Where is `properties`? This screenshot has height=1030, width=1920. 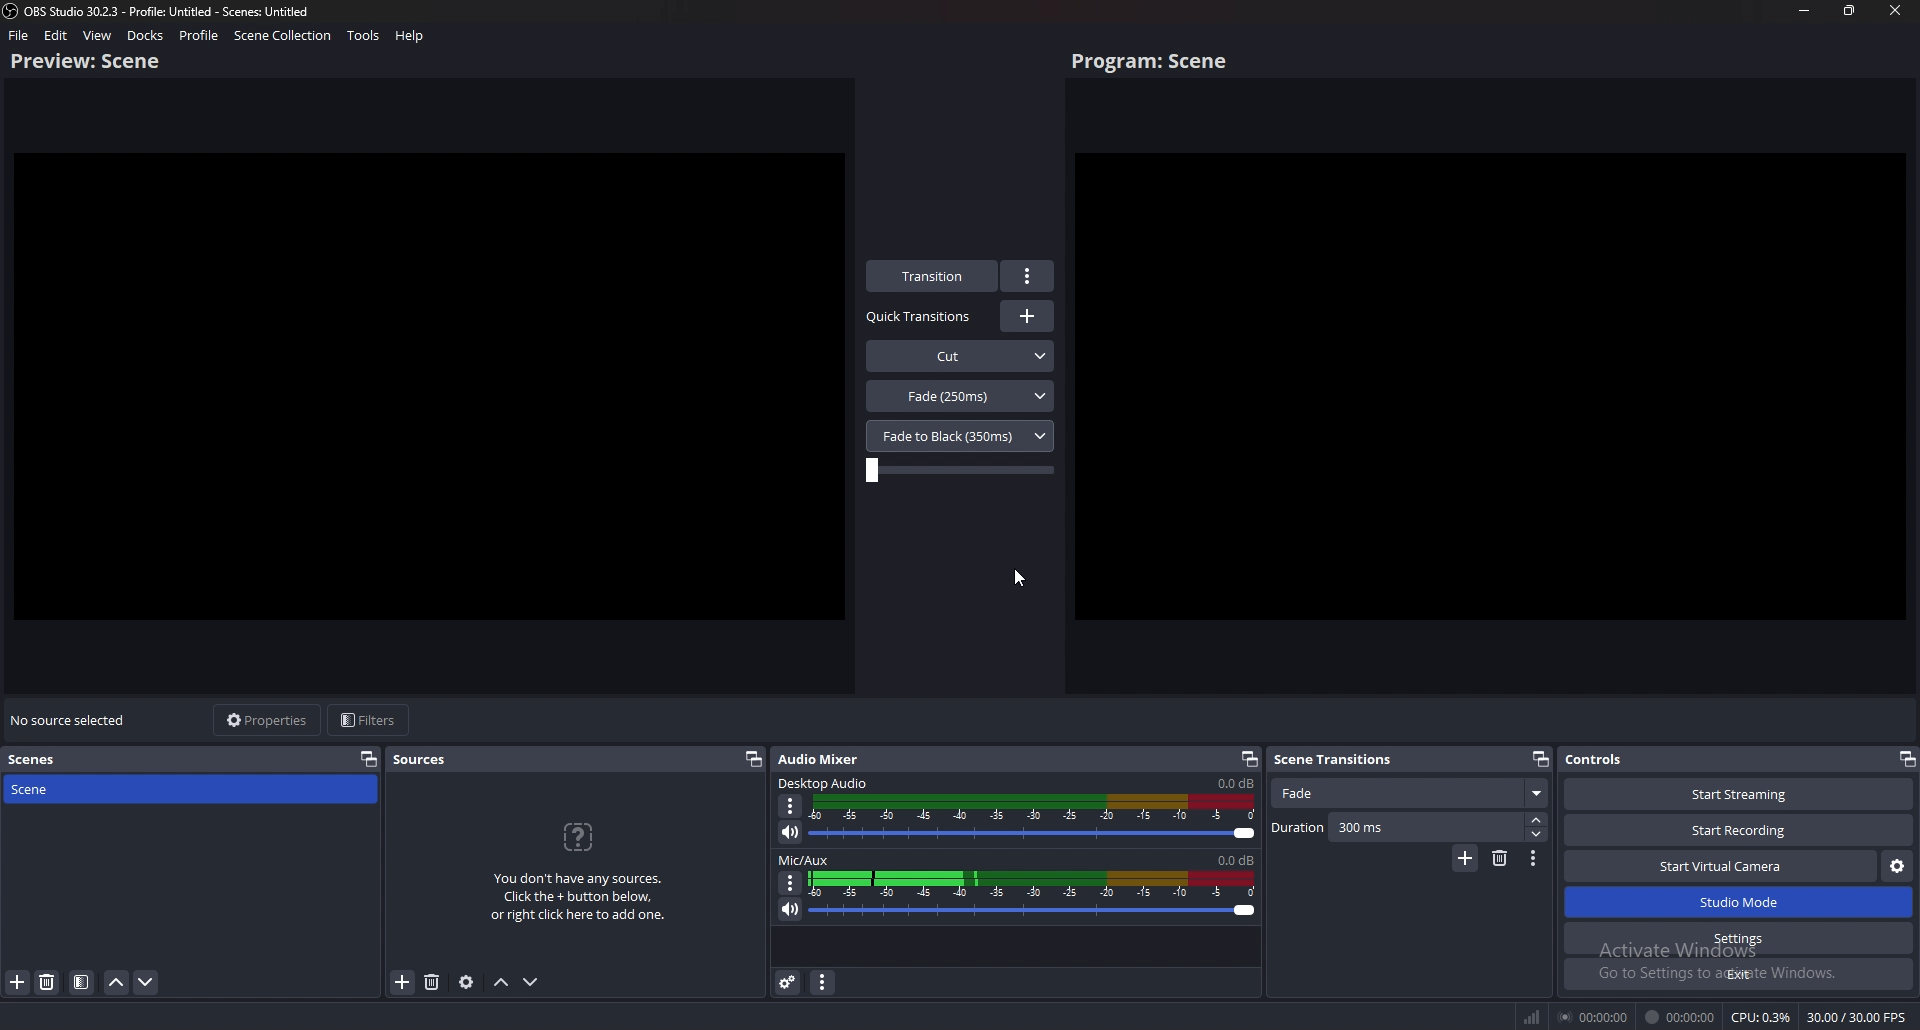 properties is located at coordinates (270, 720).